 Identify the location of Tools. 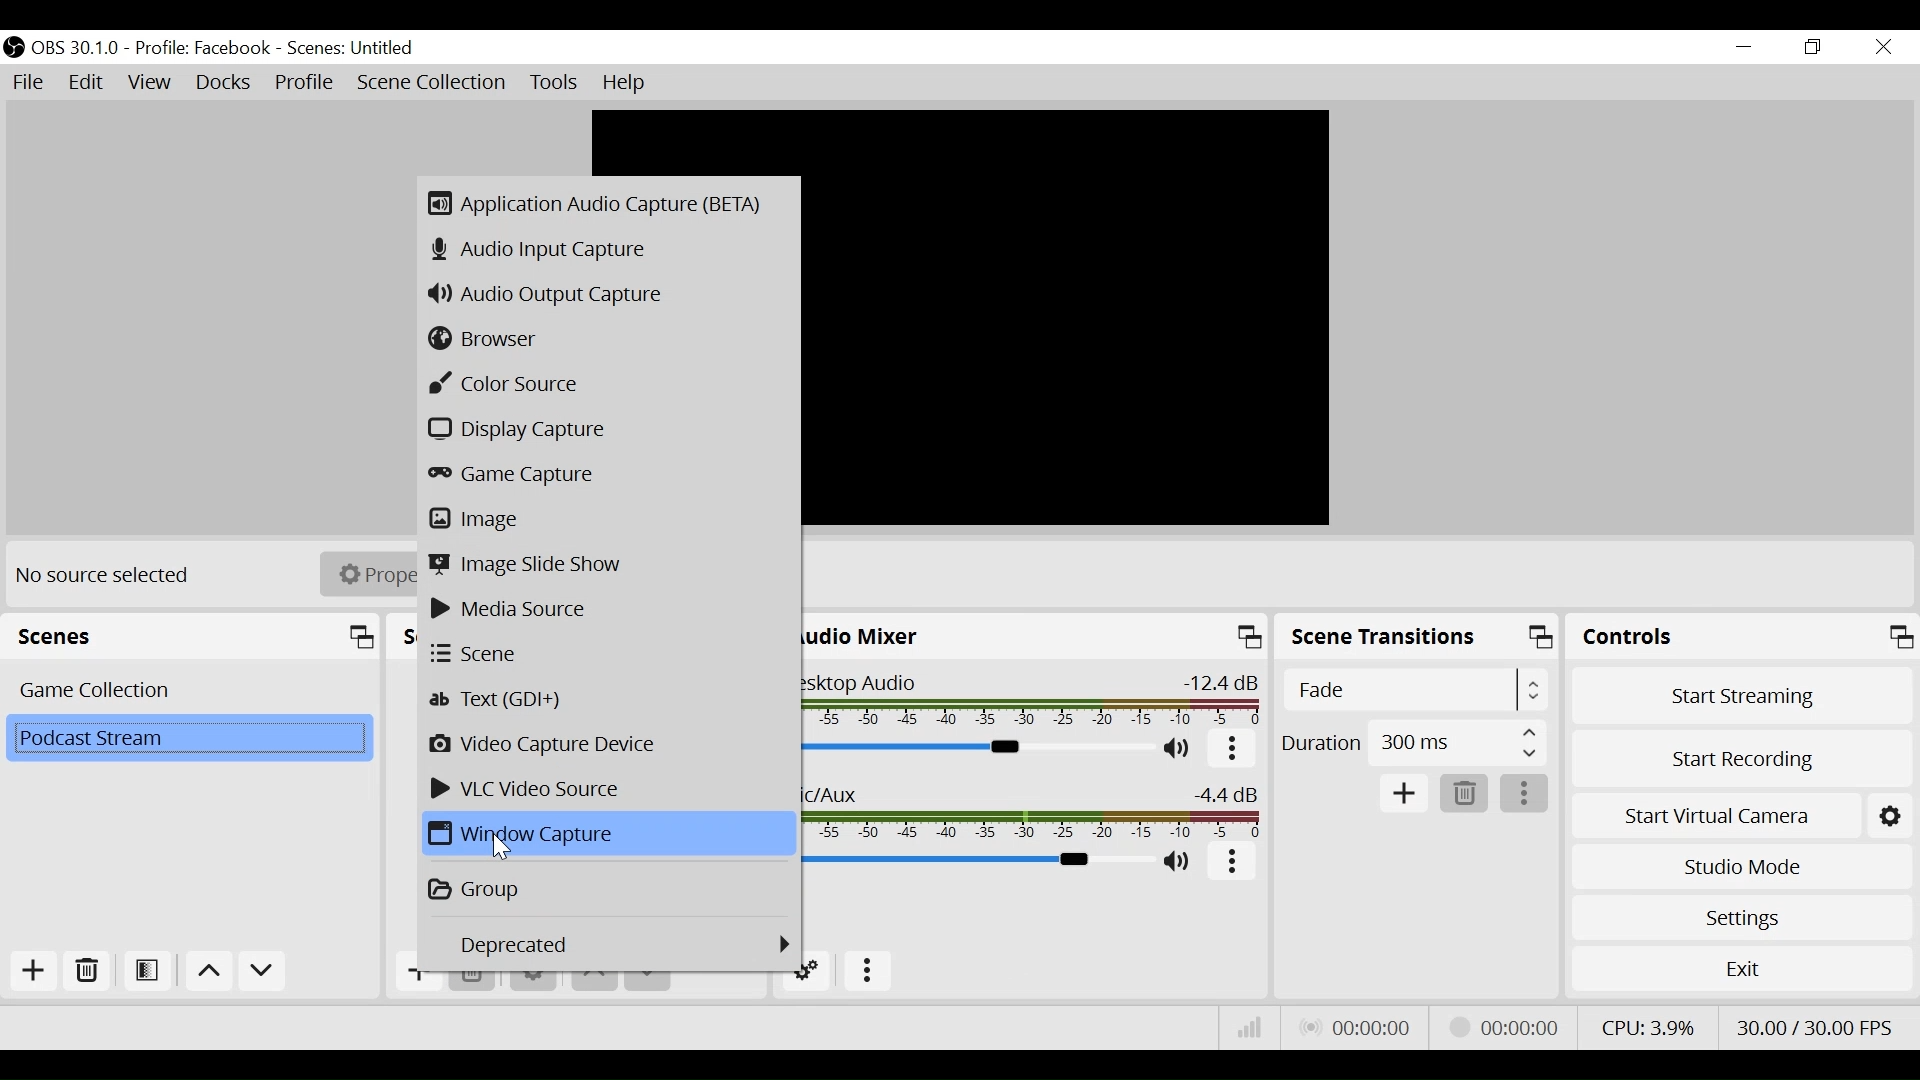
(557, 83).